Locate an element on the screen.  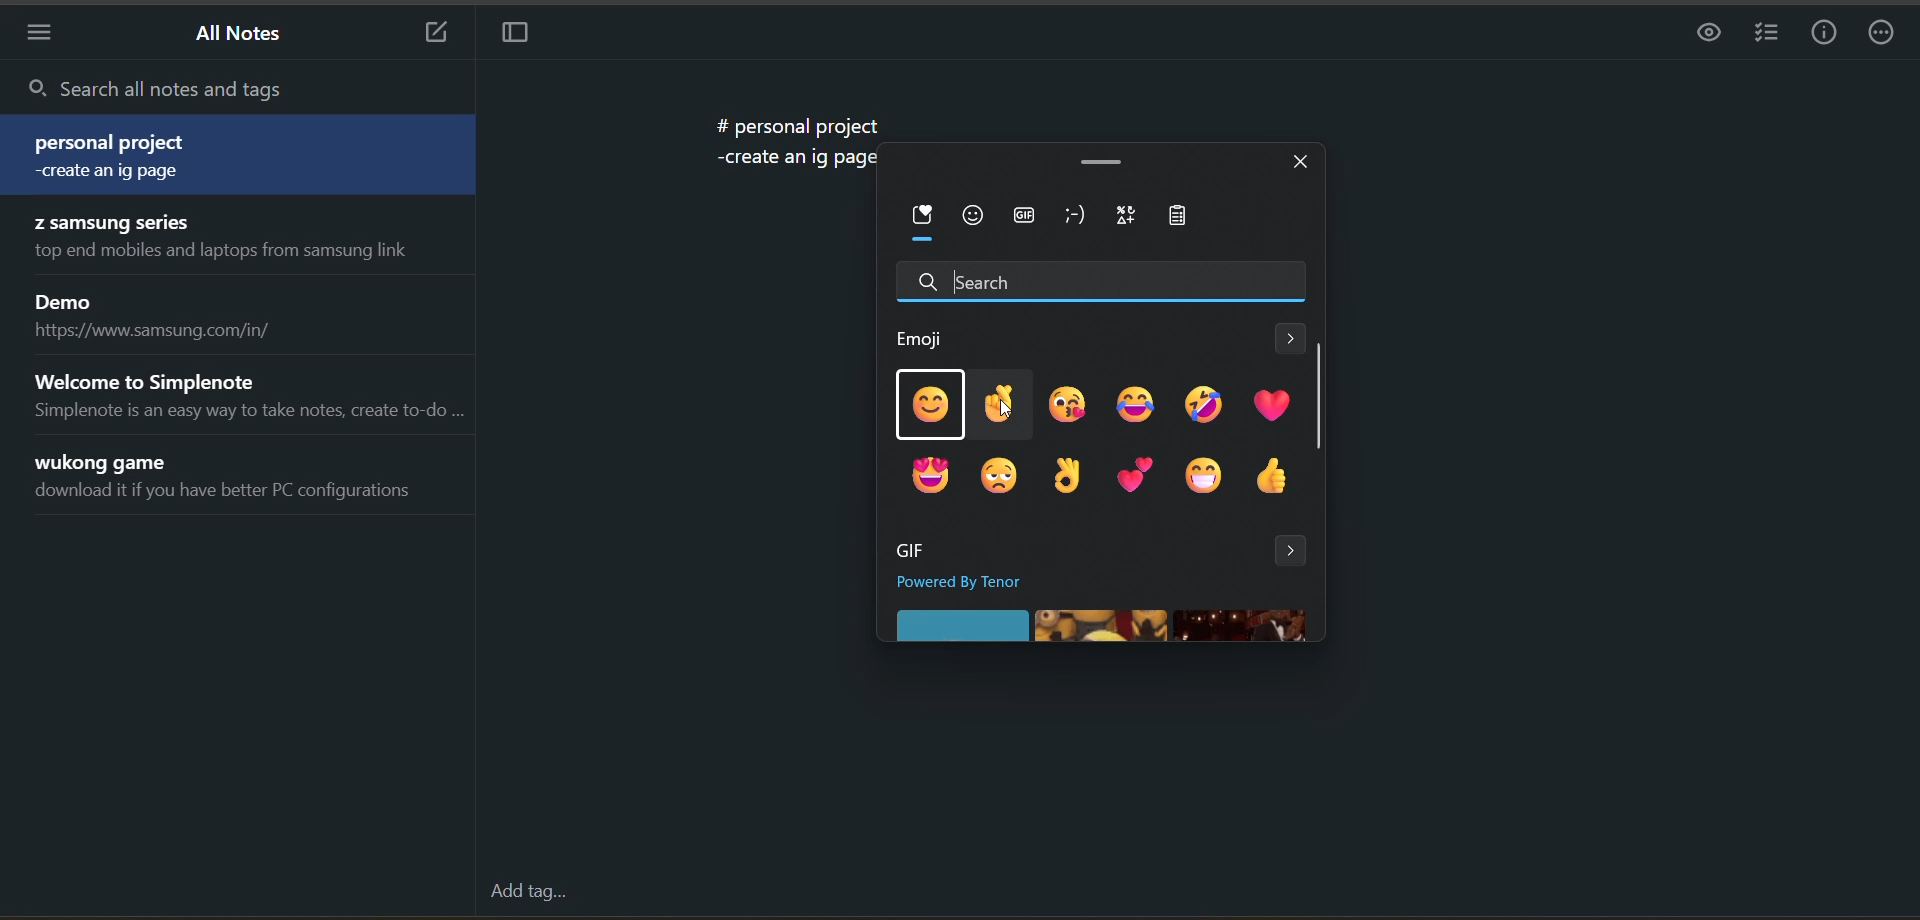
add tag is located at coordinates (527, 894).